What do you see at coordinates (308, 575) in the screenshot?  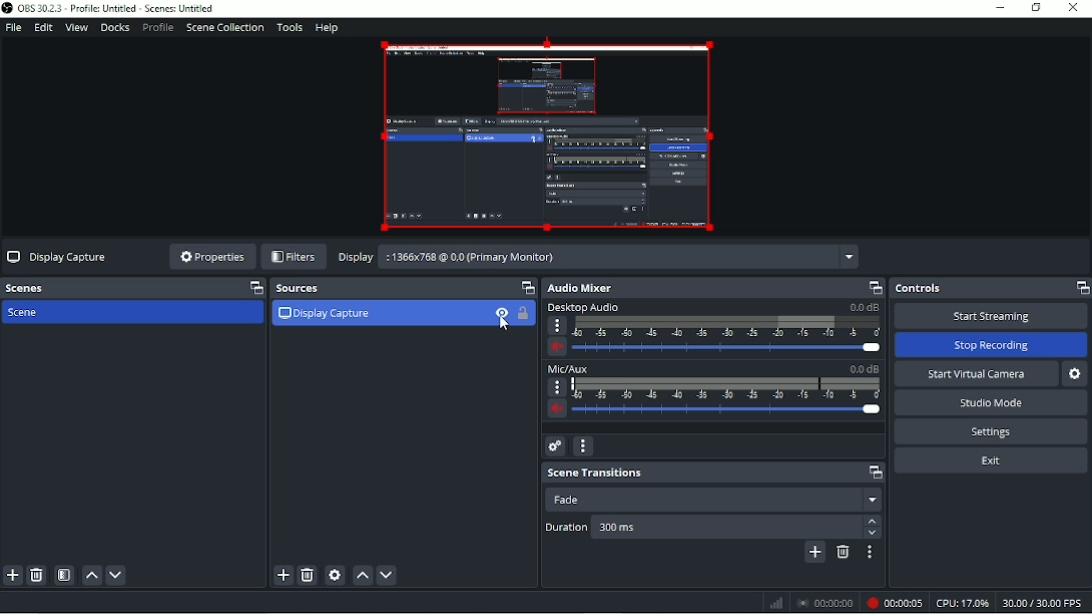 I see `Remove selected source(s)` at bounding box center [308, 575].